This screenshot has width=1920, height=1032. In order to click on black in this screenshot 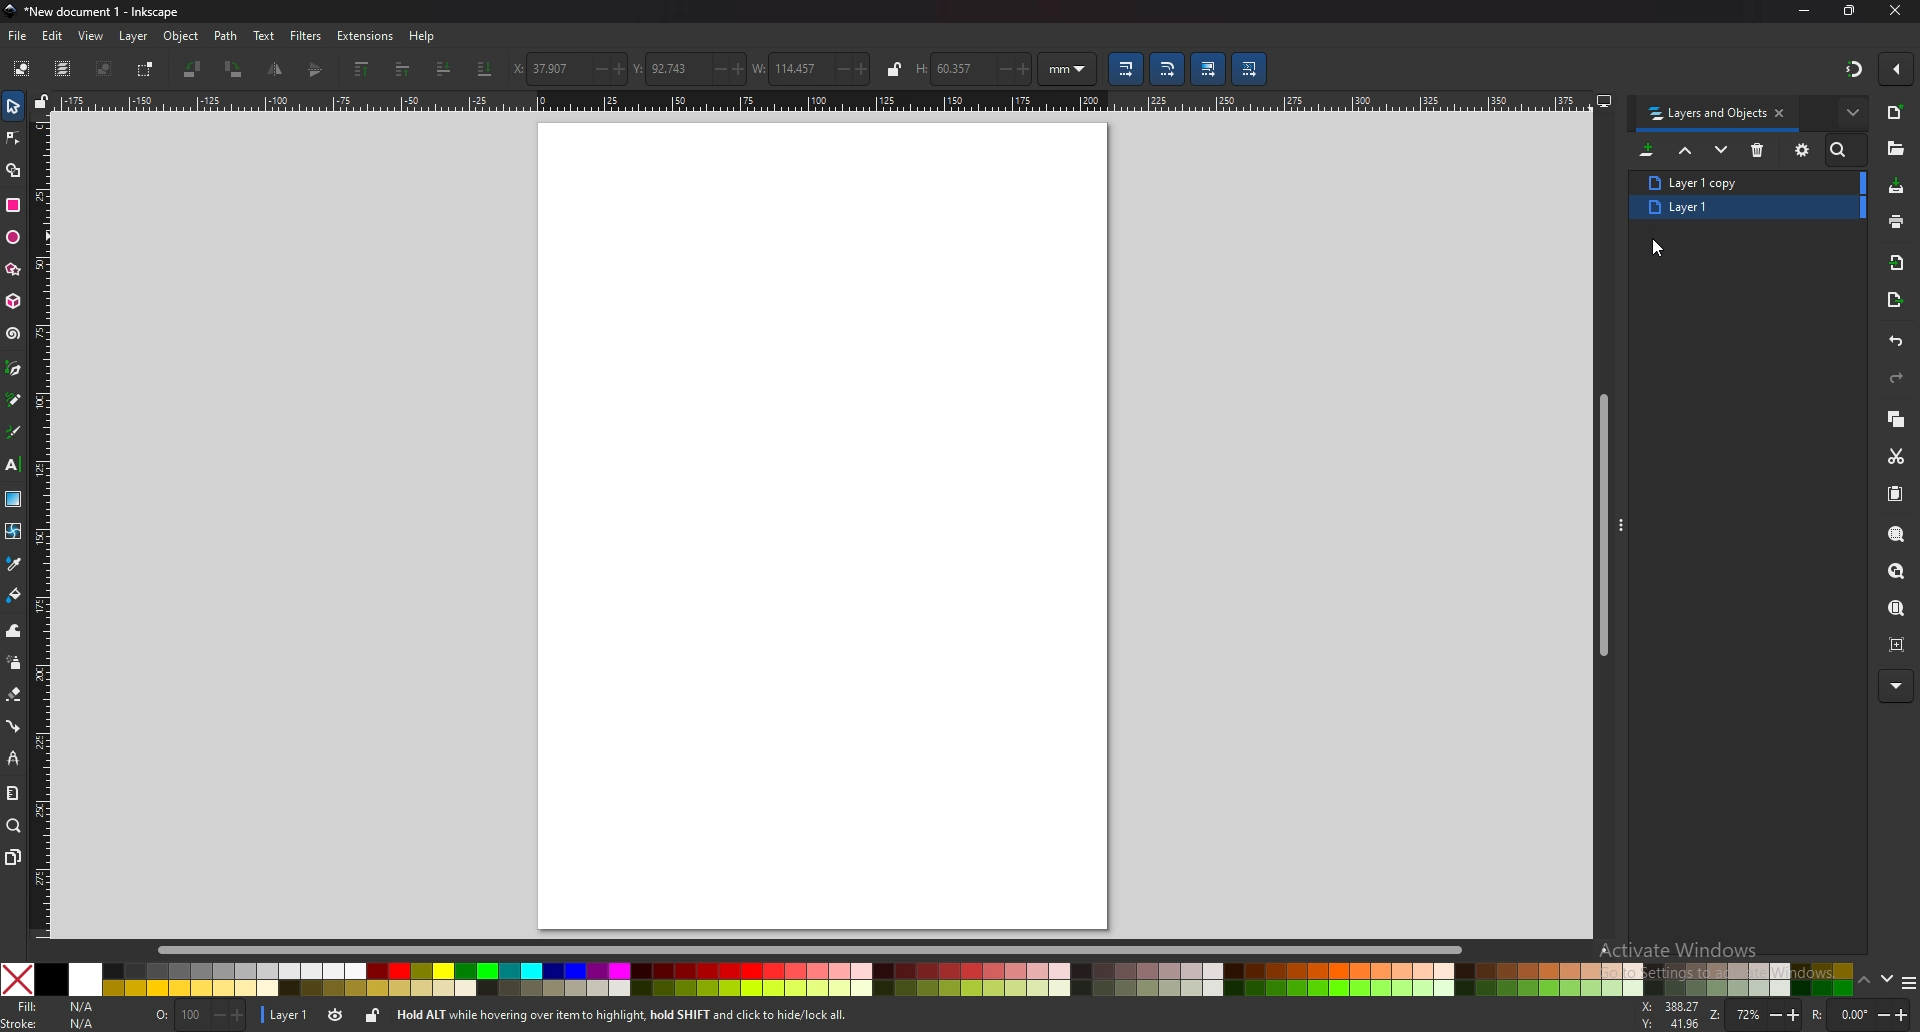, I will do `click(51, 979)`.